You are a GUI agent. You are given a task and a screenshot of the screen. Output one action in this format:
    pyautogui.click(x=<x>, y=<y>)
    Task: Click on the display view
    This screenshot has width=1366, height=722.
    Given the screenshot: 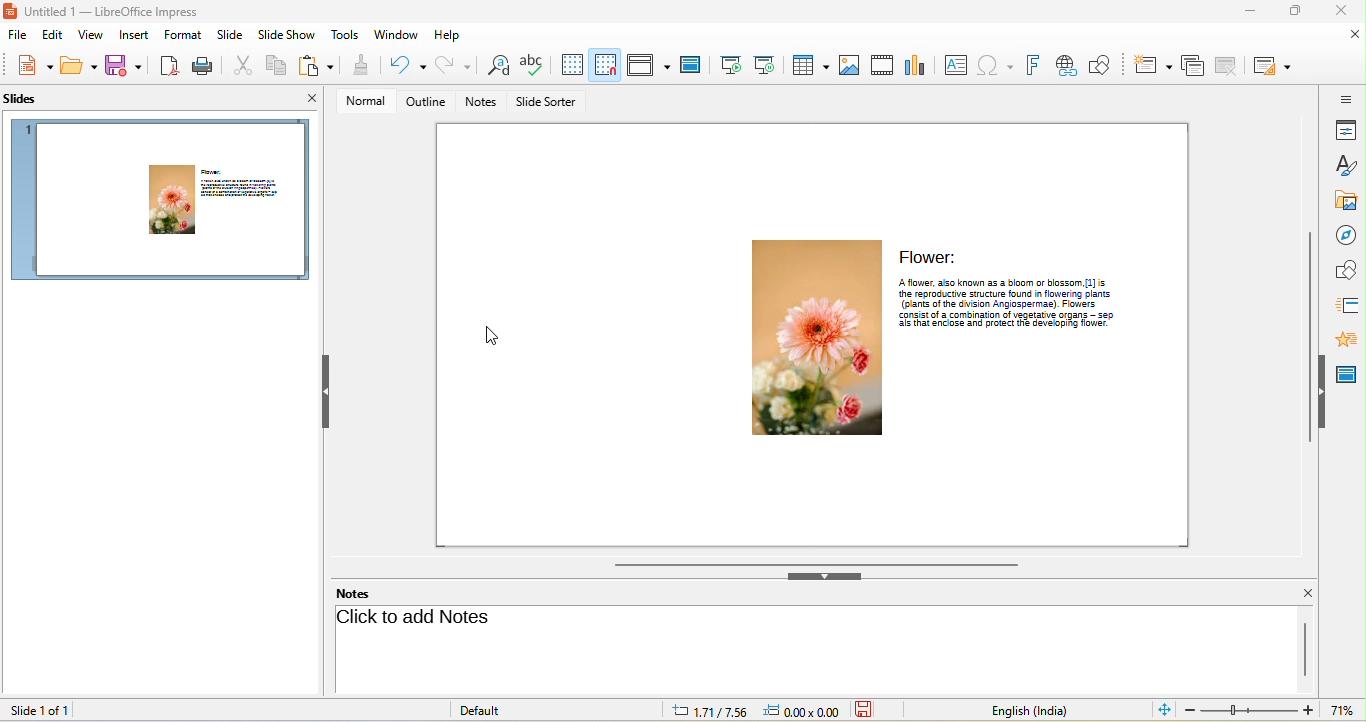 What is the action you would take?
    pyautogui.click(x=648, y=65)
    